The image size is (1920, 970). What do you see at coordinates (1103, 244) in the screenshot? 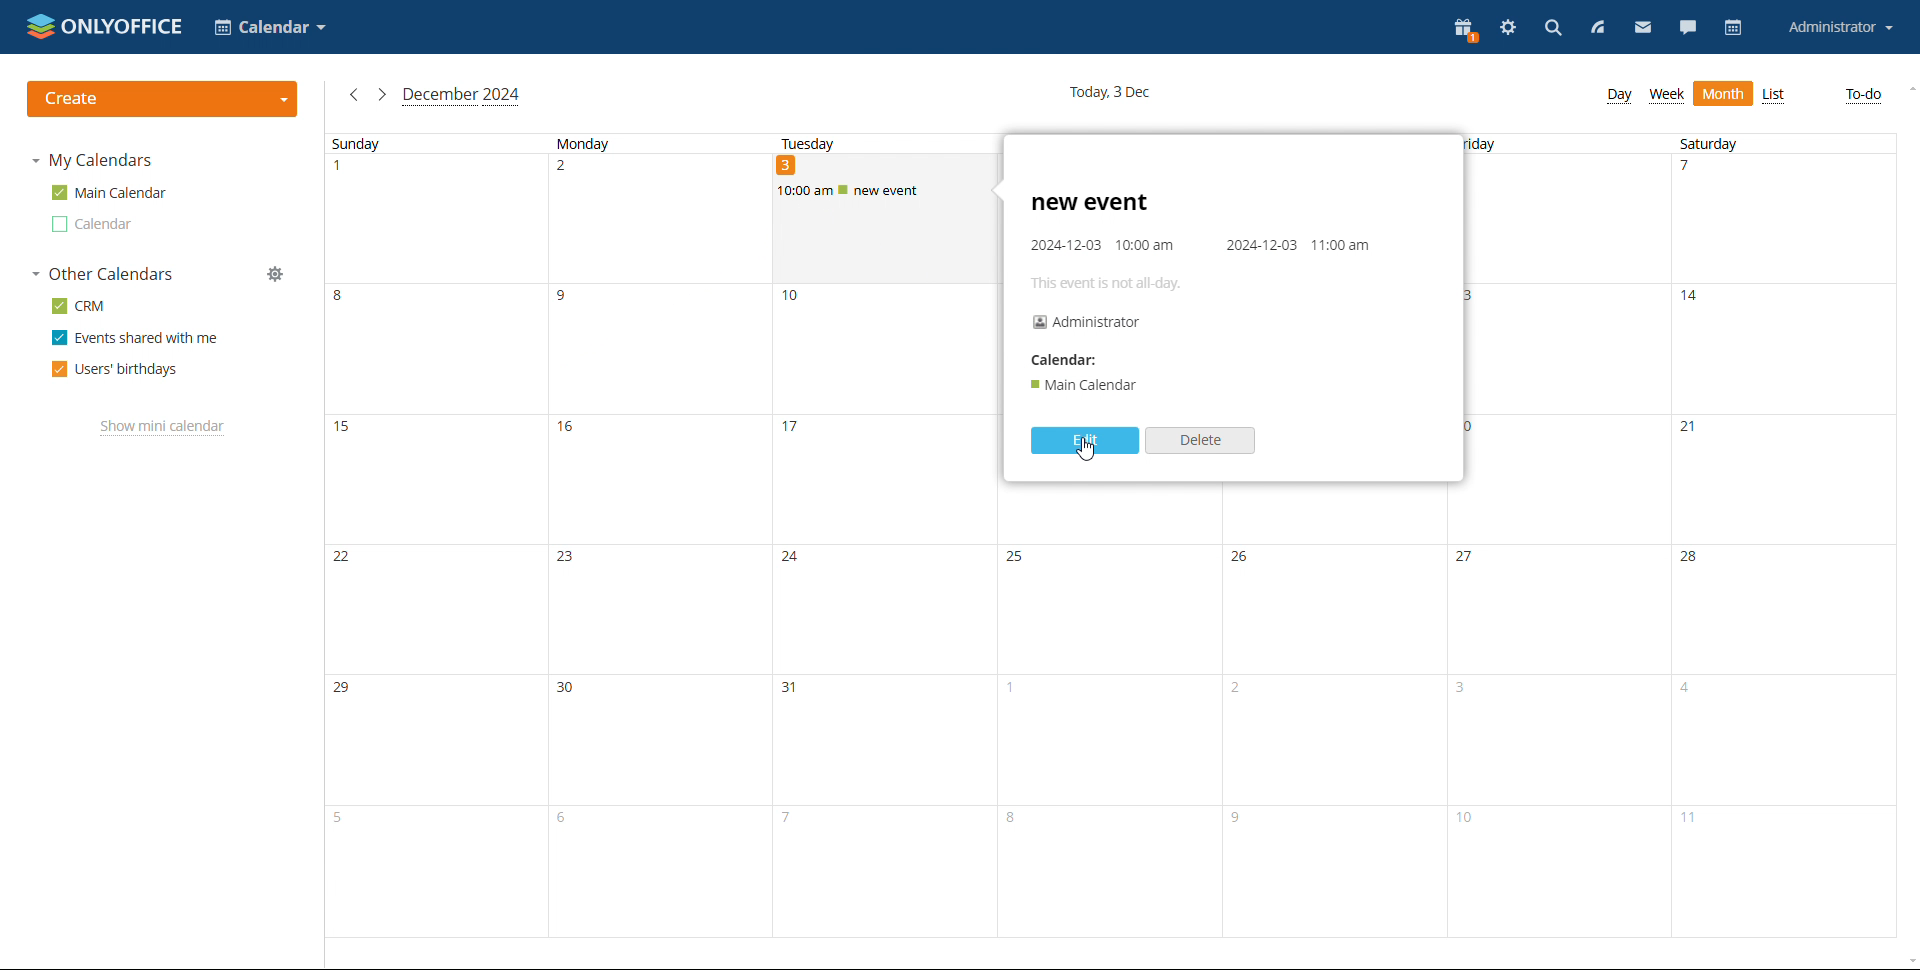
I see `2024-12-03 10:00 am` at bounding box center [1103, 244].